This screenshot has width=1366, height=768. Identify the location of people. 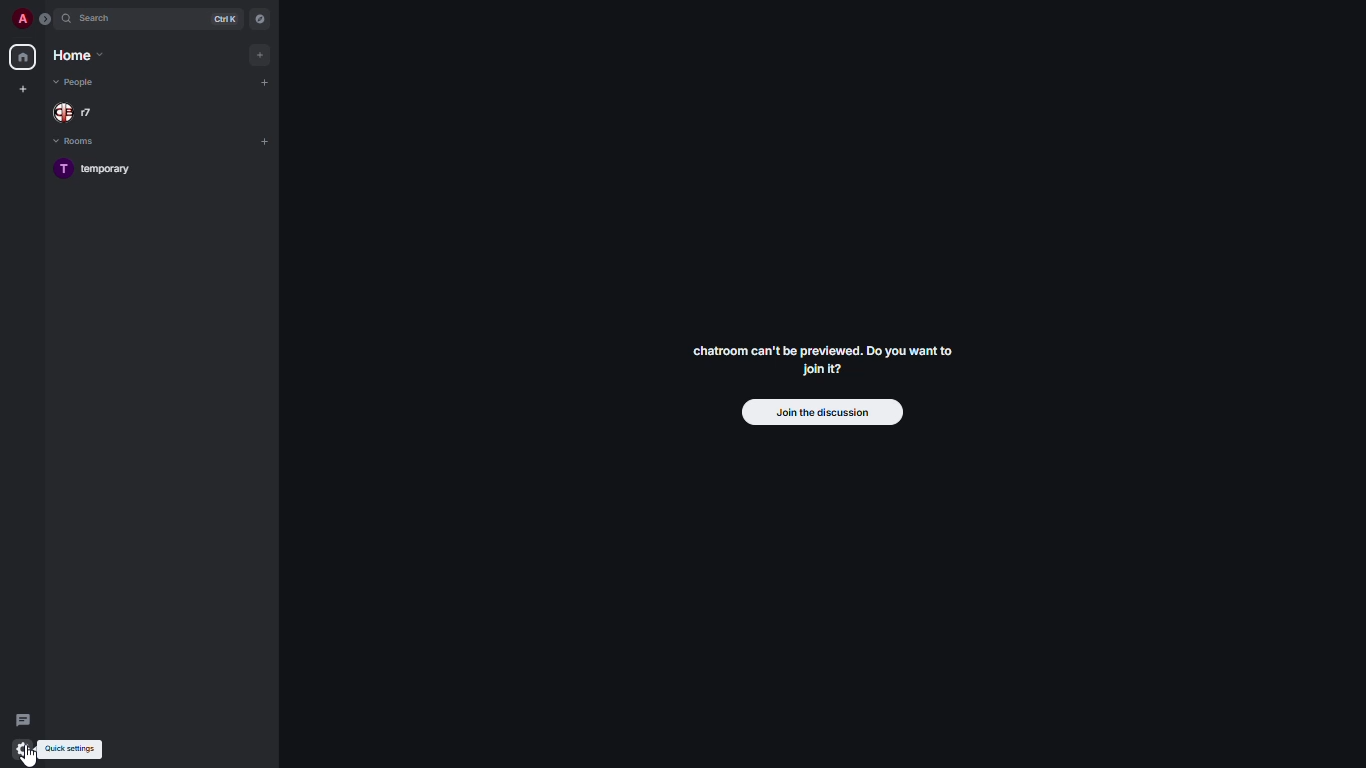
(77, 83).